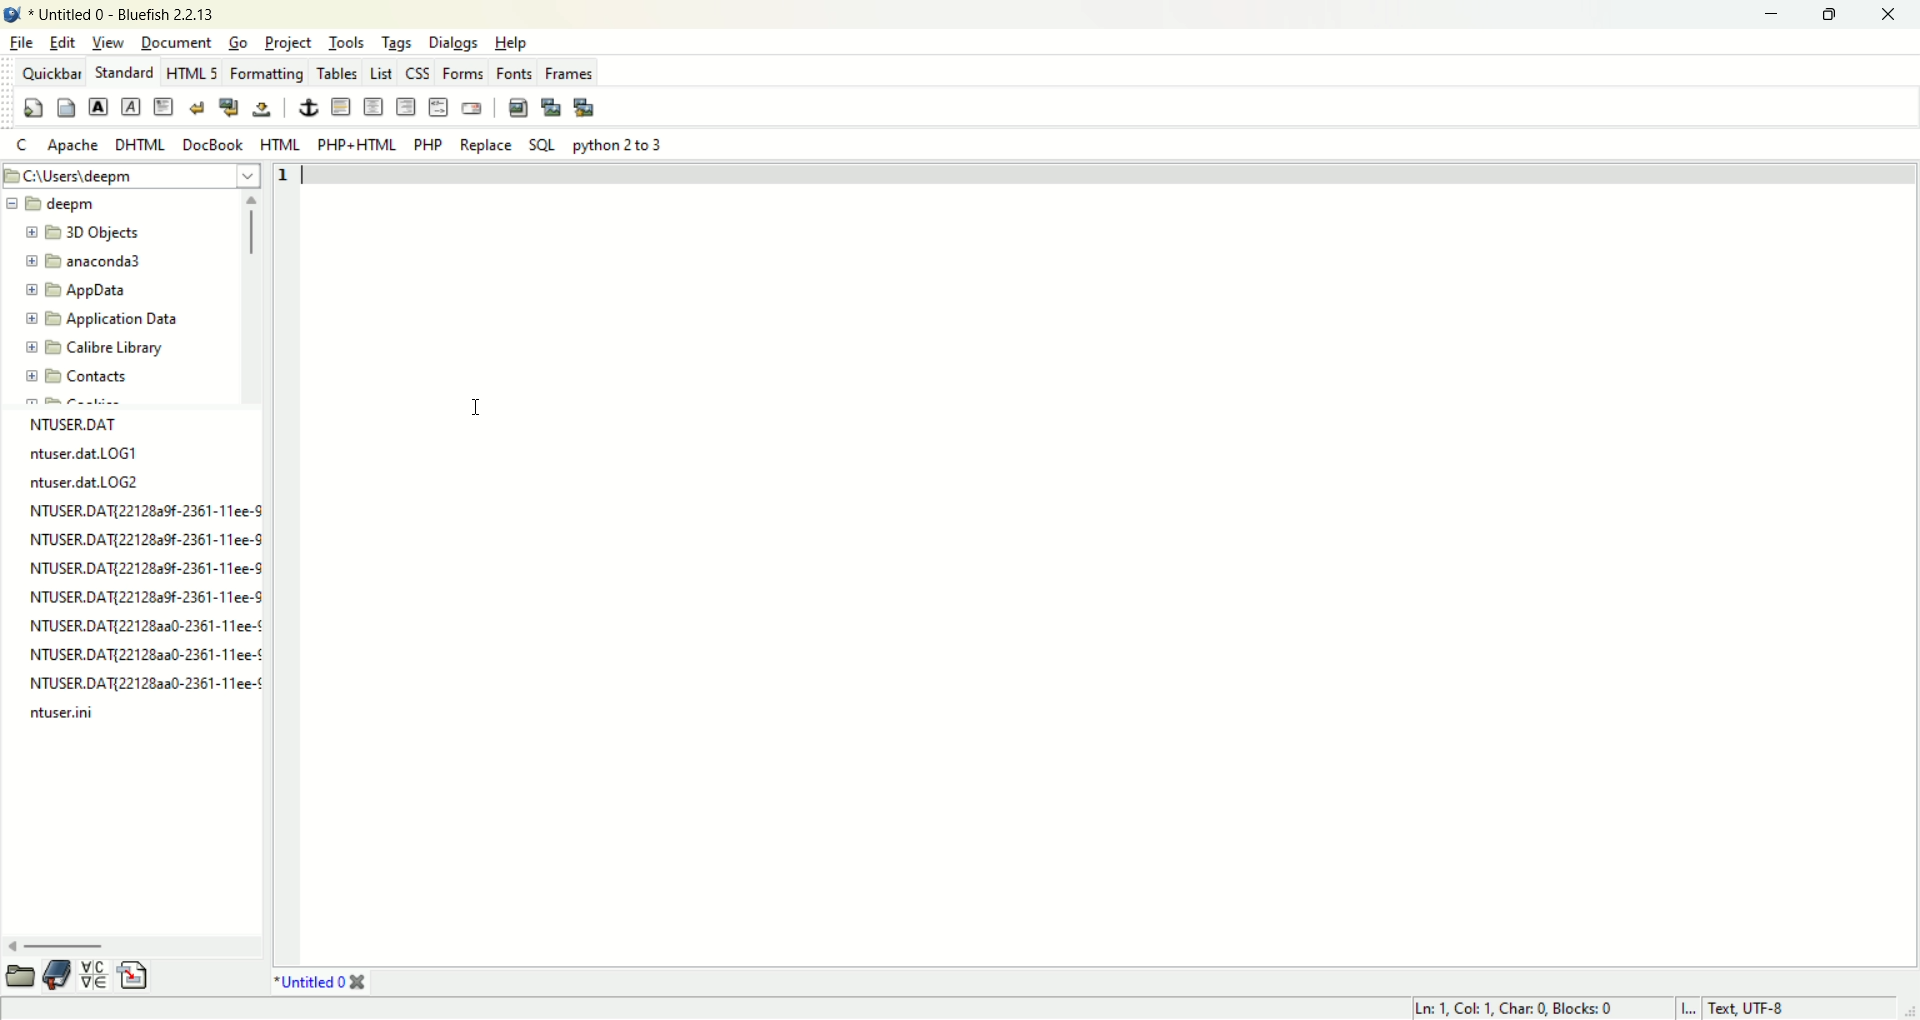  I want to click on Replace, so click(483, 147).